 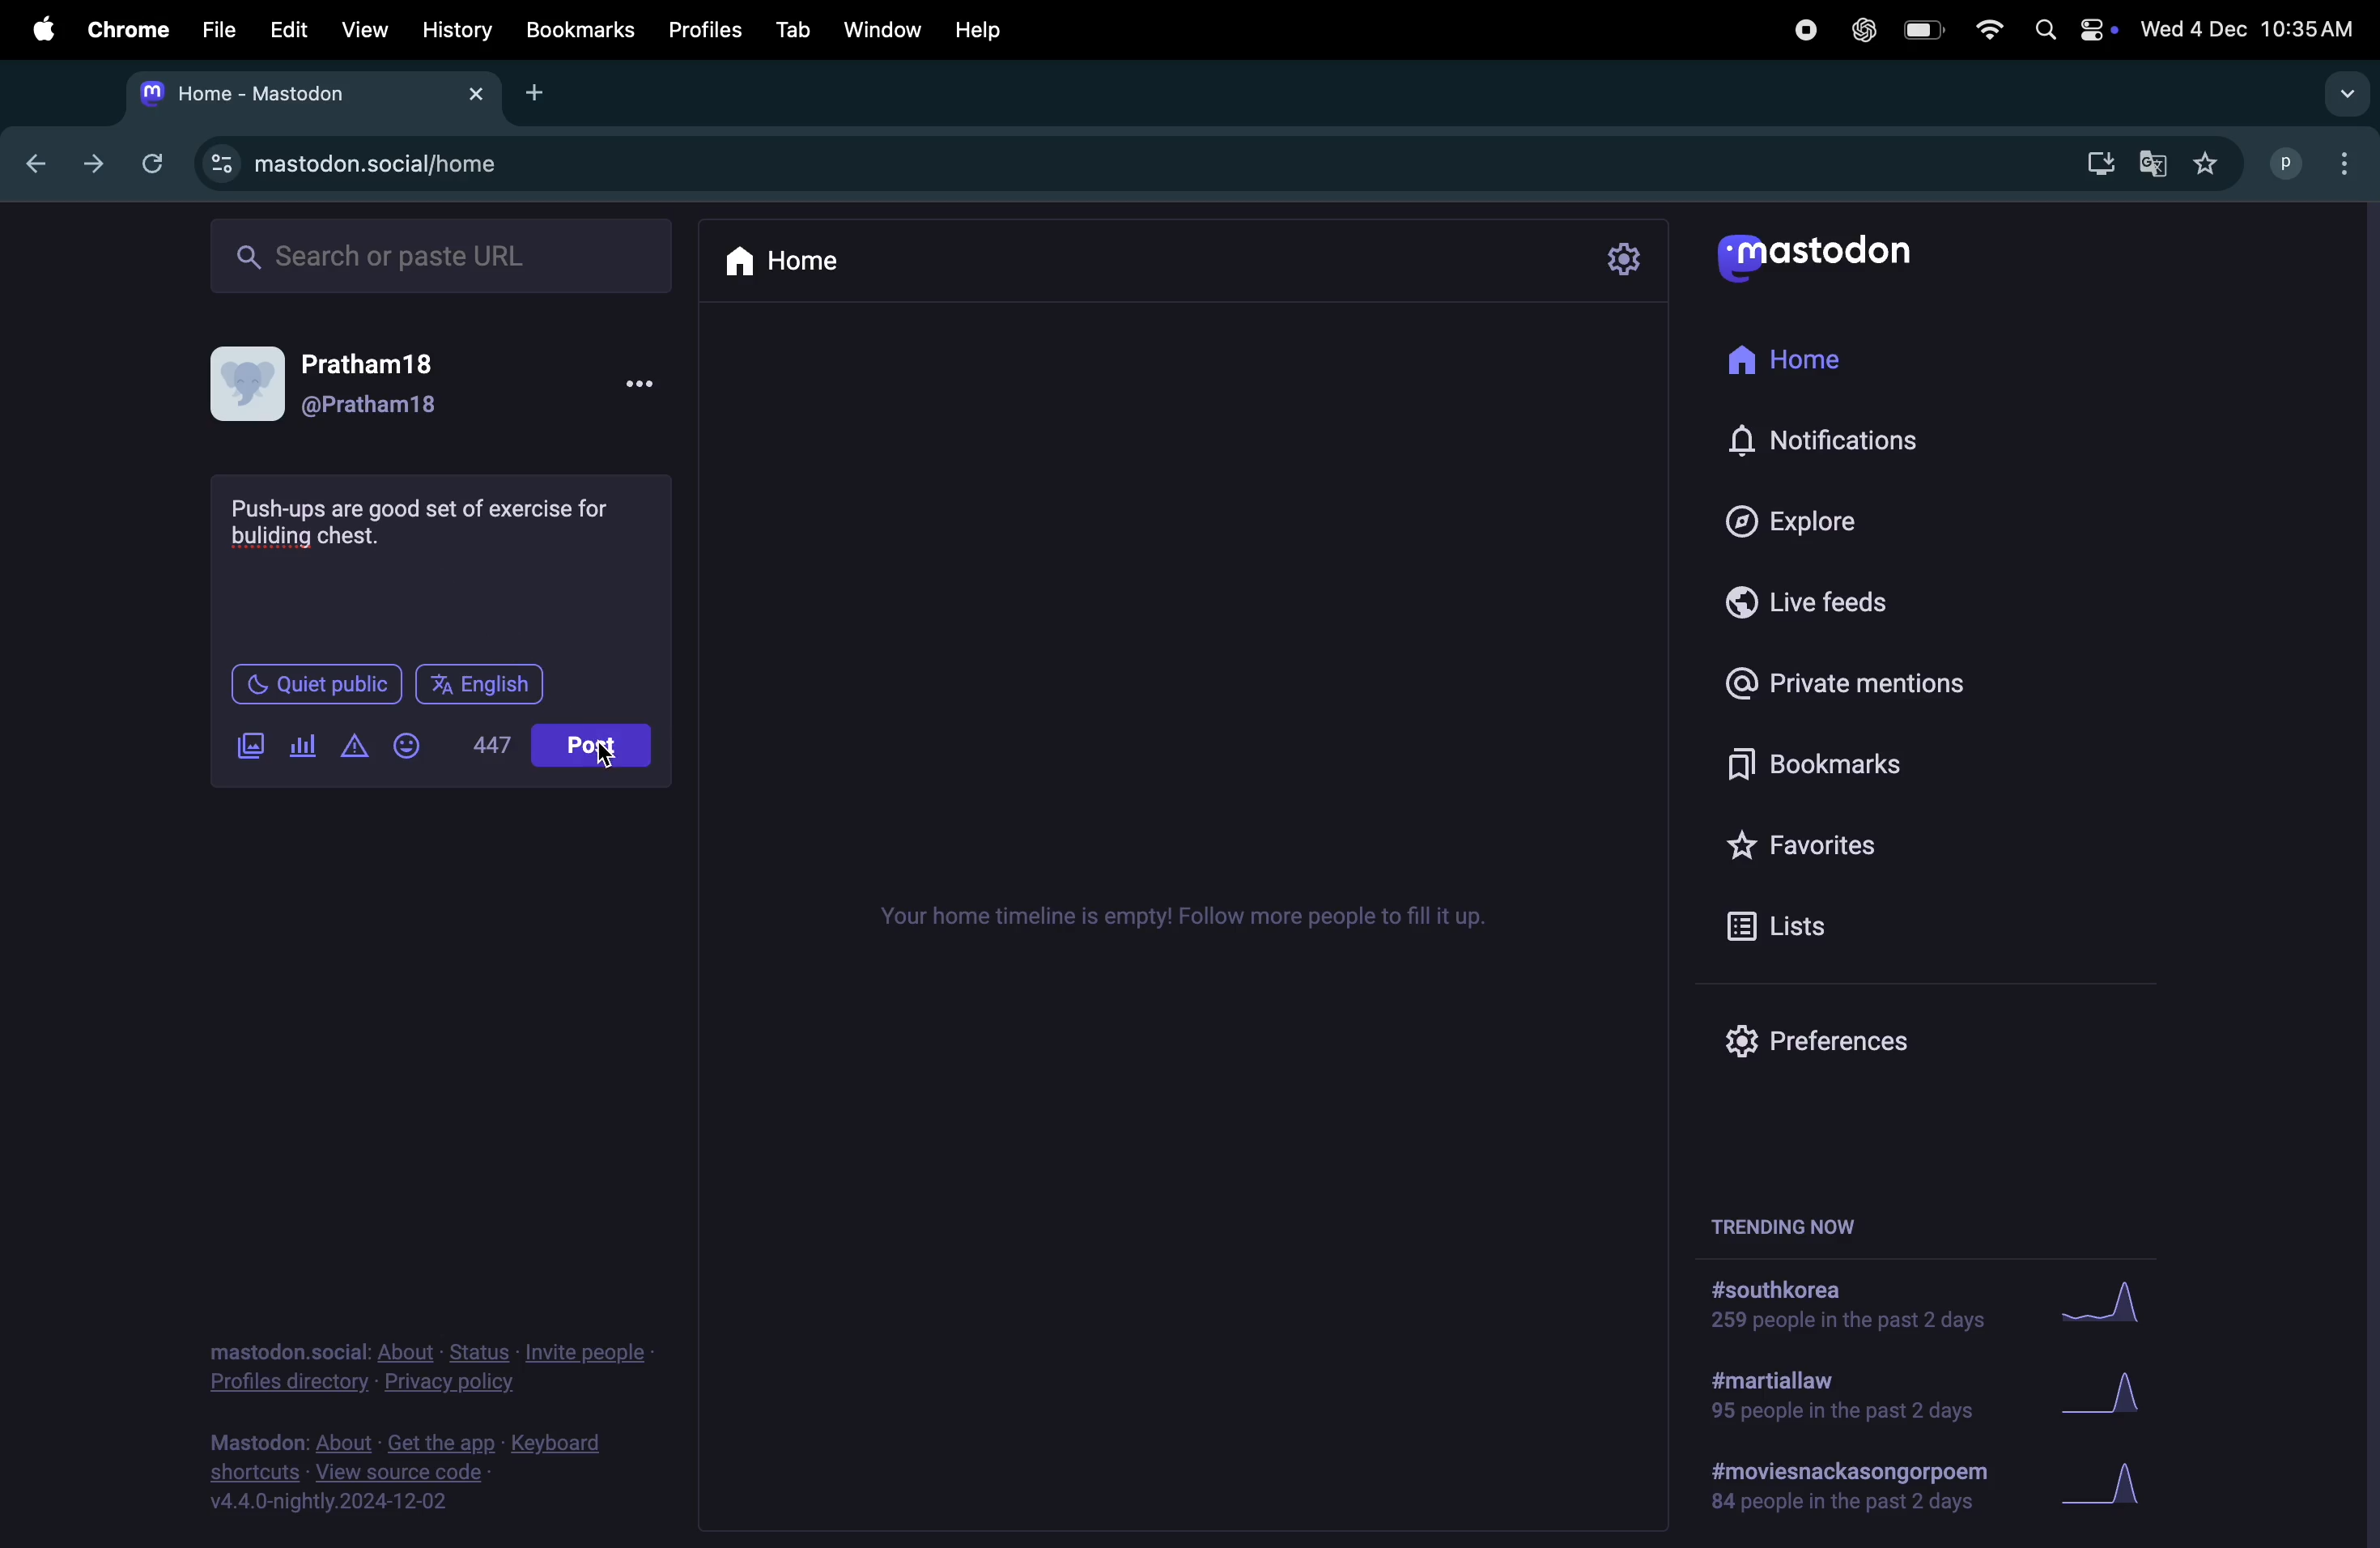 What do you see at coordinates (651, 385) in the screenshot?
I see `options` at bounding box center [651, 385].